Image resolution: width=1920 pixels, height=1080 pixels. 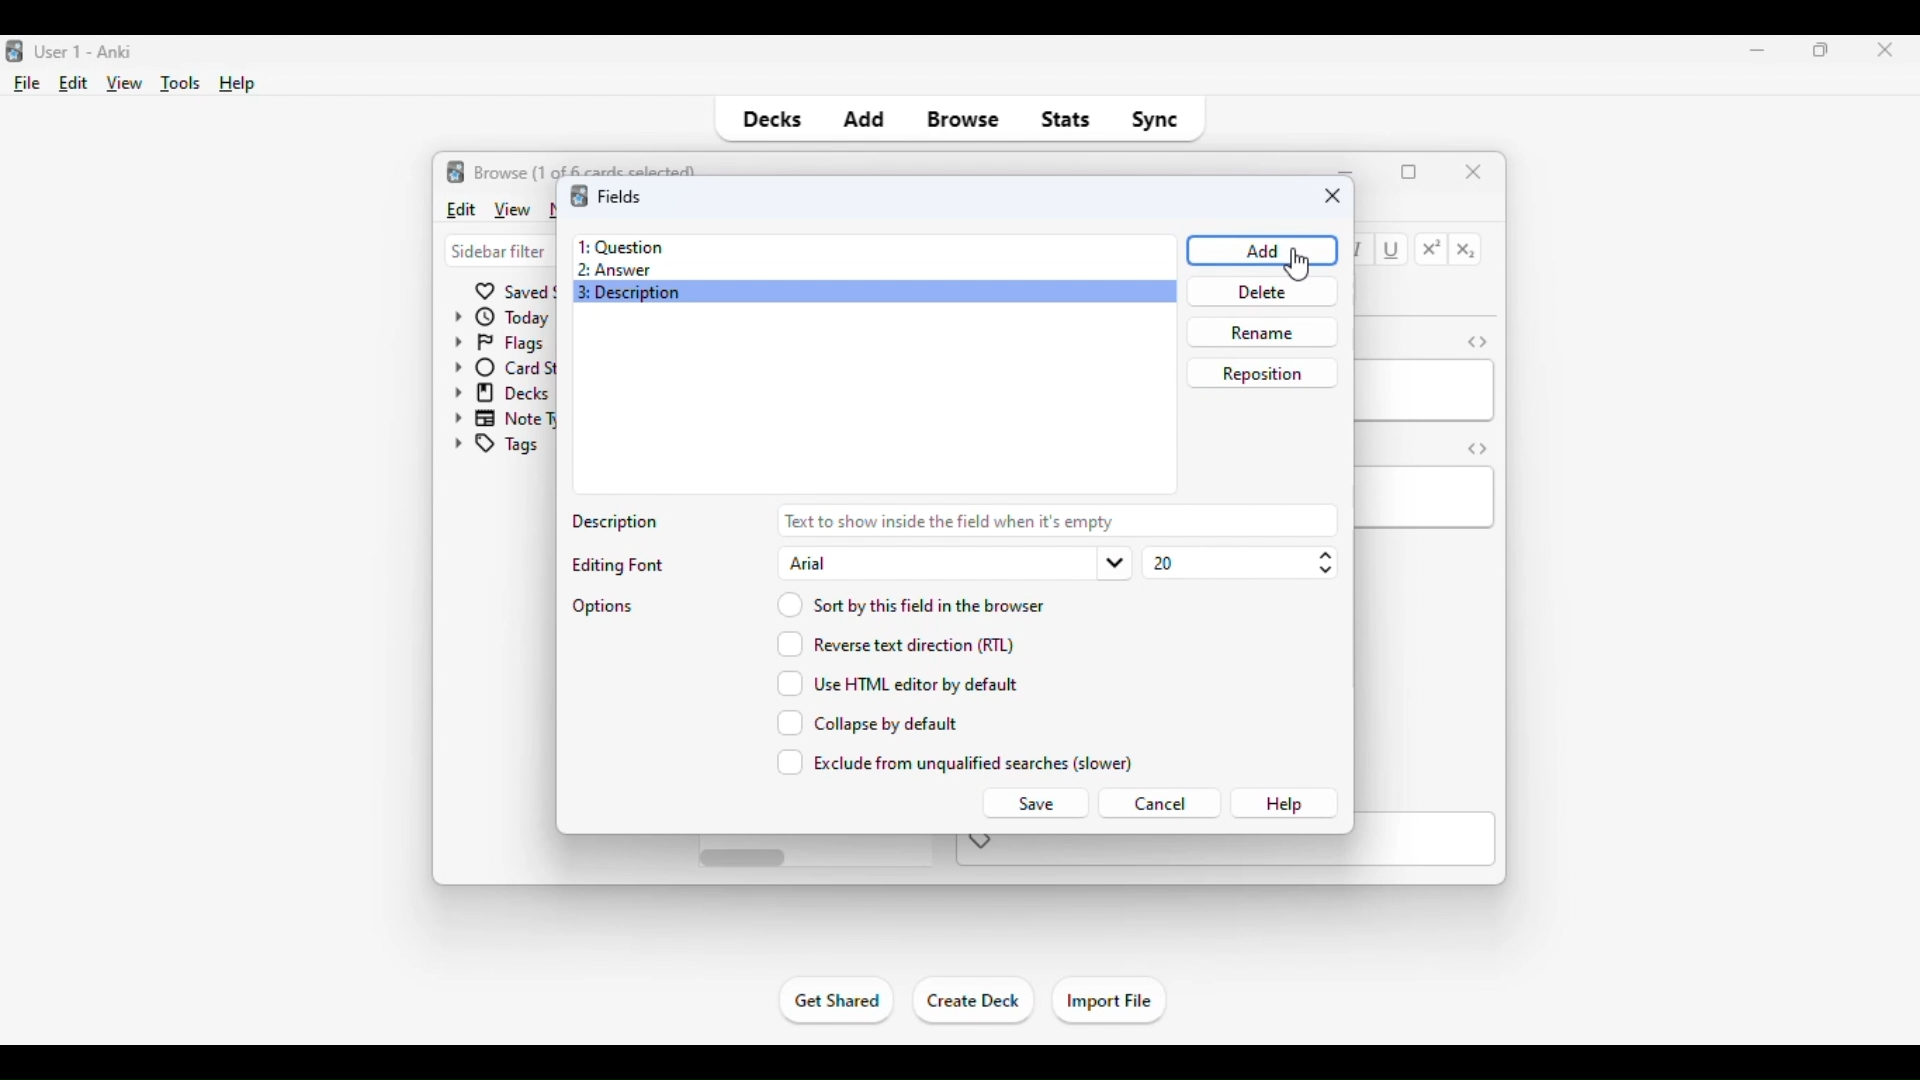 What do you see at coordinates (910, 603) in the screenshot?
I see `sort by this field in the browser` at bounding box center [910, 603].